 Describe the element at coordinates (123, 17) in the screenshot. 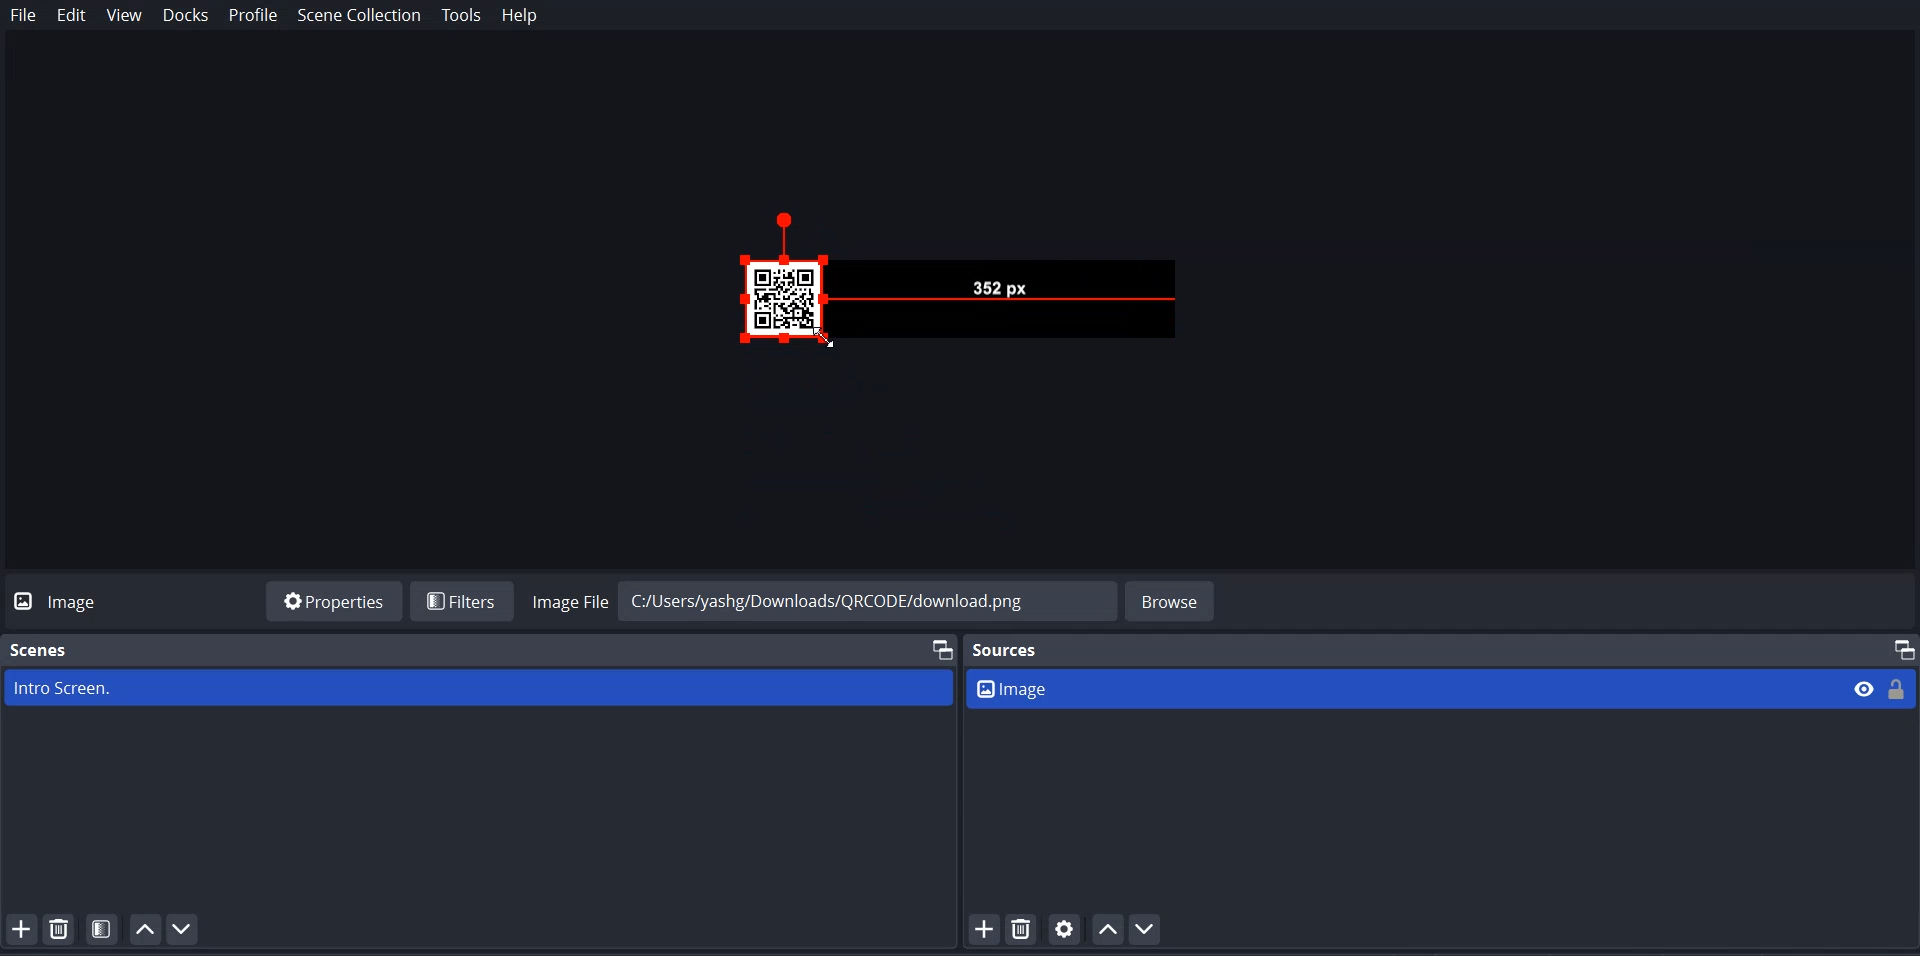

I see `View` at that location.